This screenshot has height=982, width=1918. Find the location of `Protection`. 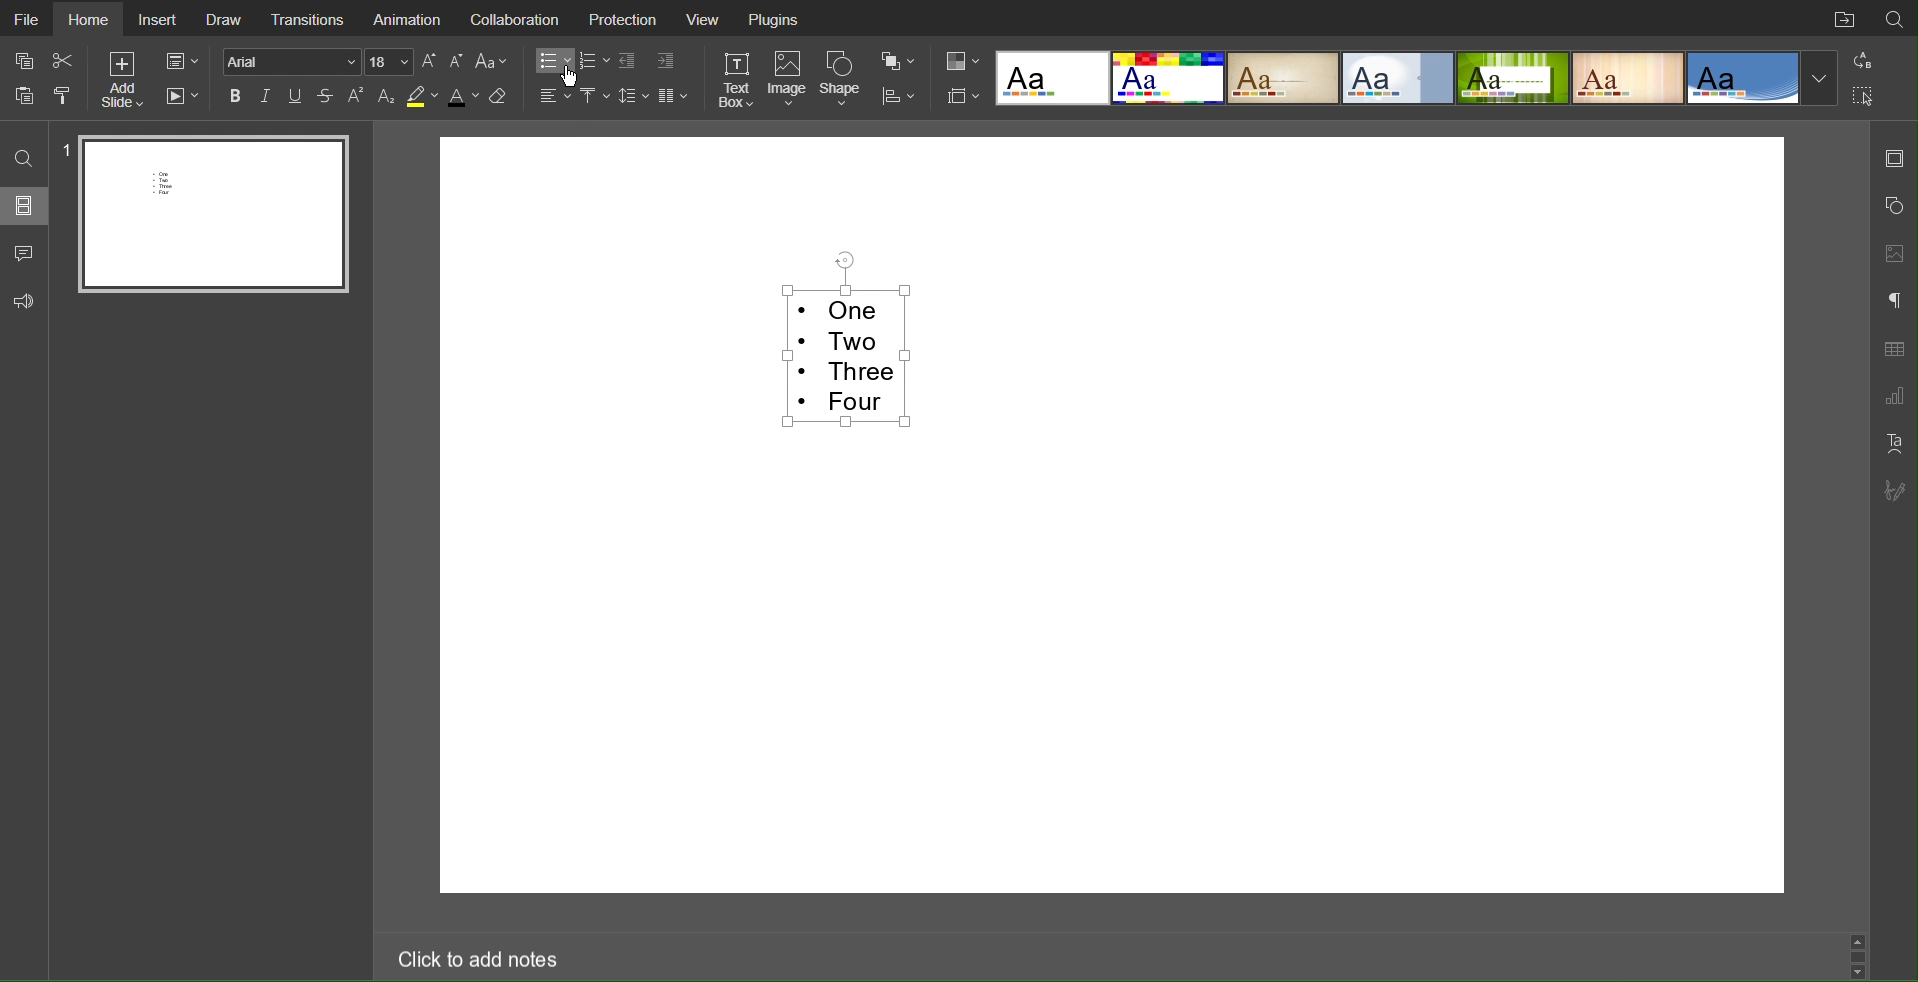

Protection is located at coordinates (620, 18).